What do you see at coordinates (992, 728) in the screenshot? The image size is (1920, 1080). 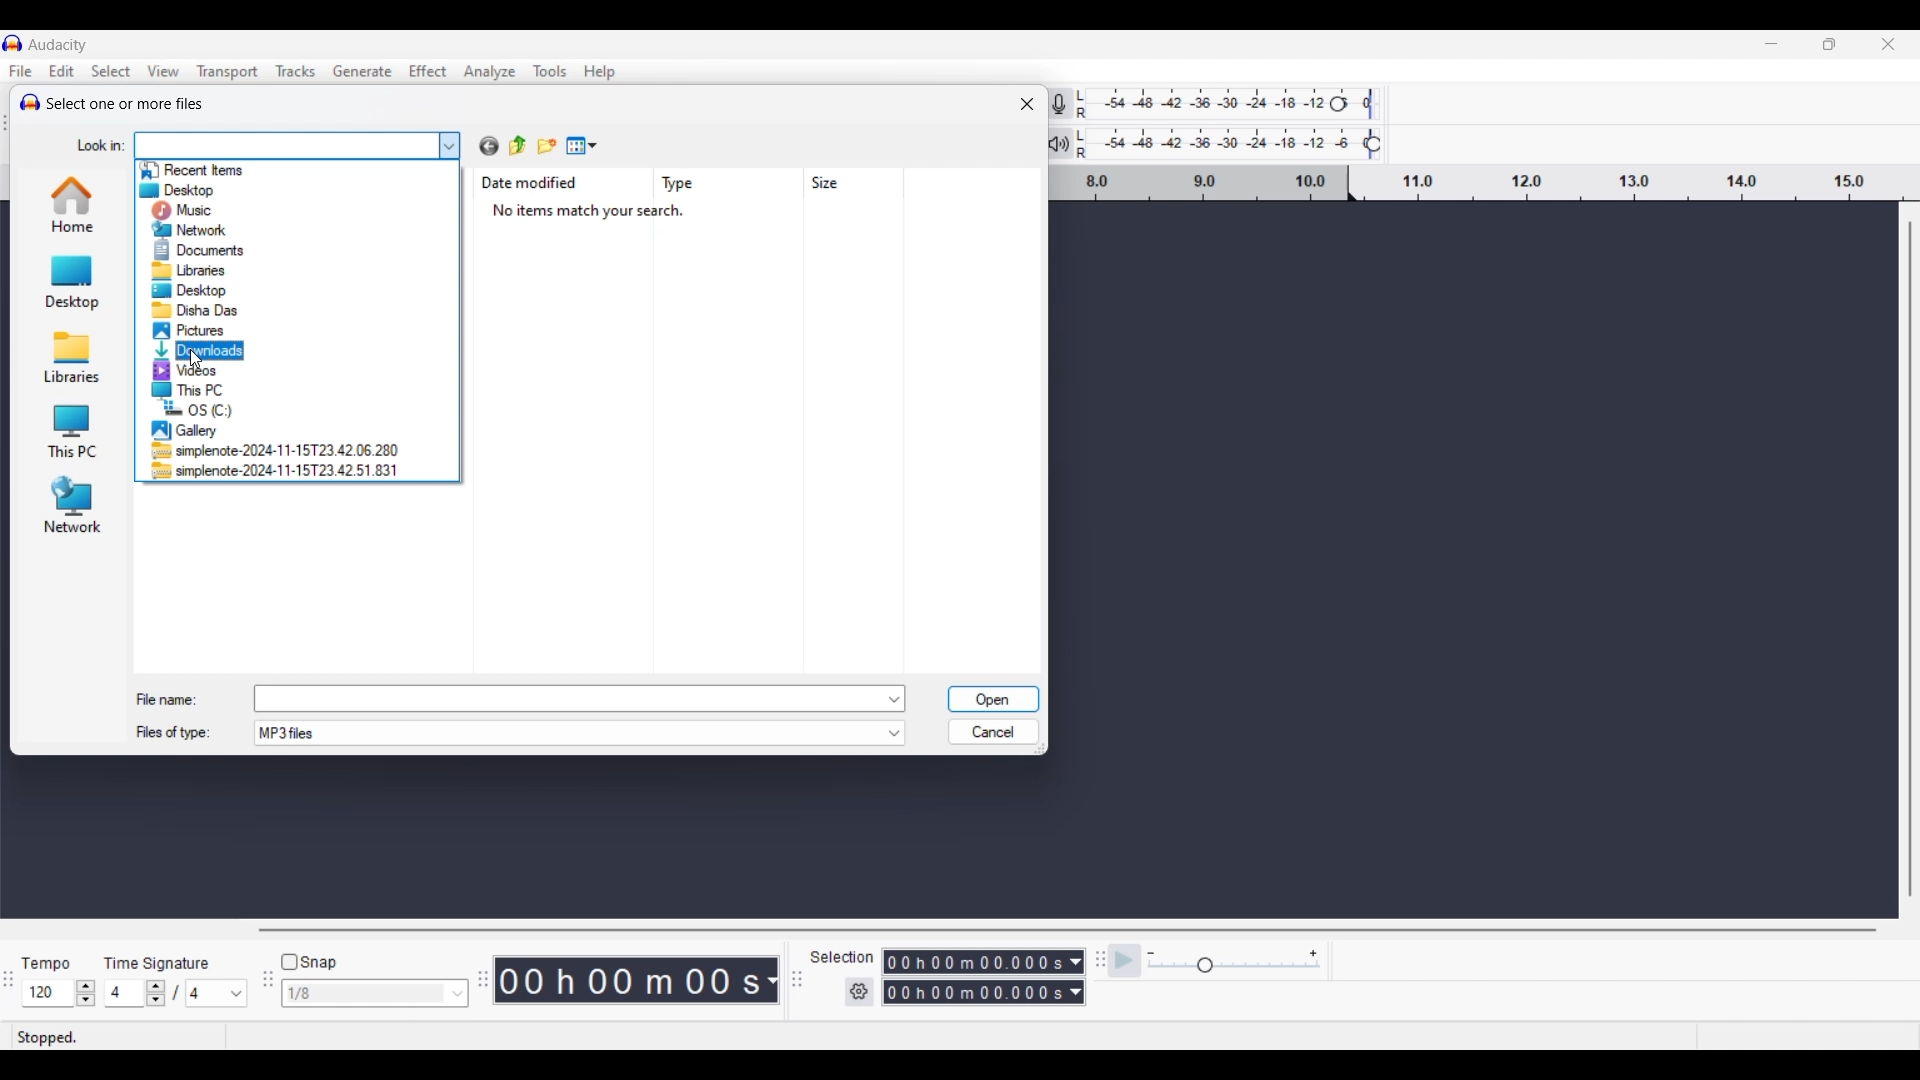 I see `Click to cancel inputs` at bounding box center [992, 728].